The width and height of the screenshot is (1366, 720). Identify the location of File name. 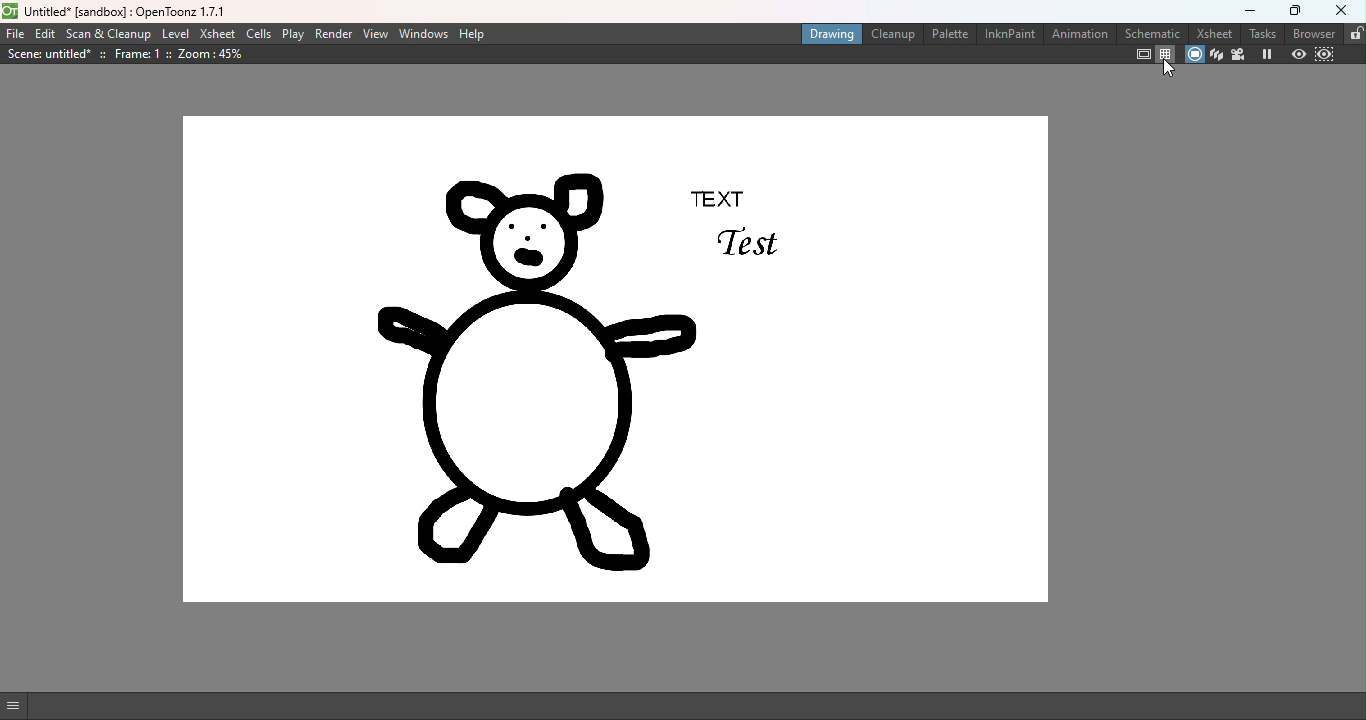
(119, 11).